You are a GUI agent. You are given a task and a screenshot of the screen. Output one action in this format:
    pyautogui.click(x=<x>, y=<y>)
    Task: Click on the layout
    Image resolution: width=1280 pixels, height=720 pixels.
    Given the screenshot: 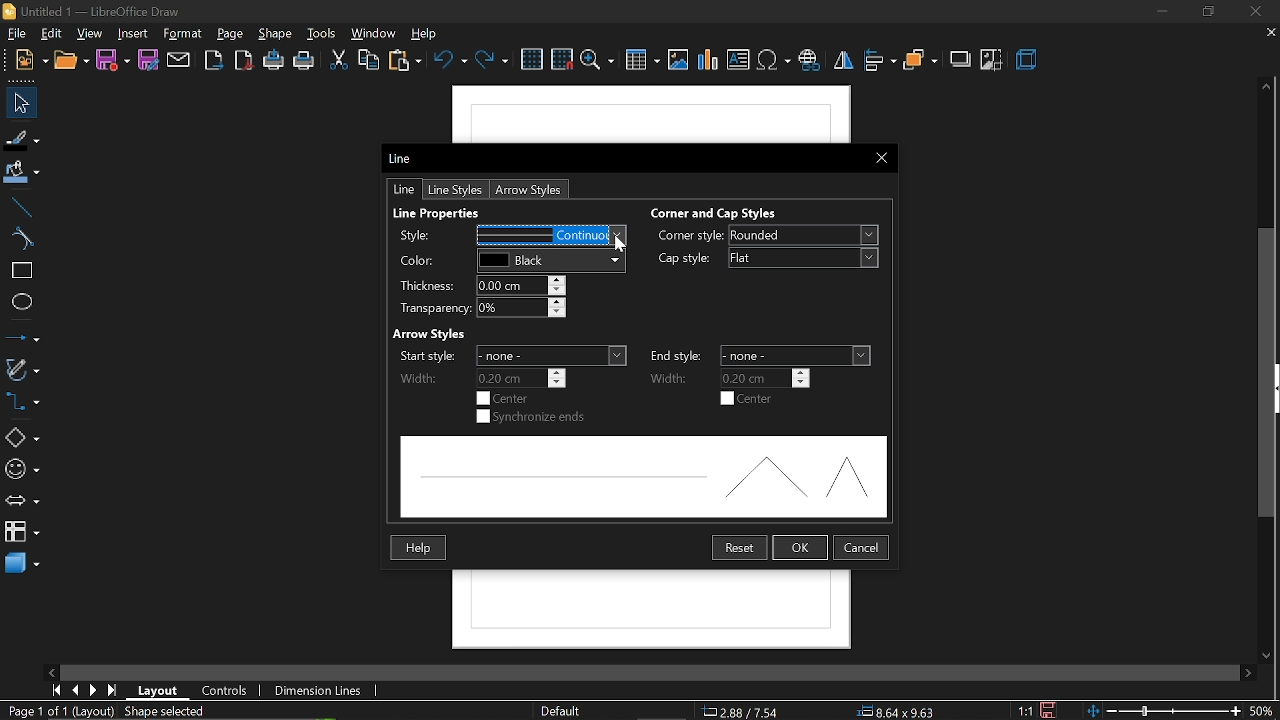 What is the action you would take?
    pyautogui.click(x=158, y=691)
    